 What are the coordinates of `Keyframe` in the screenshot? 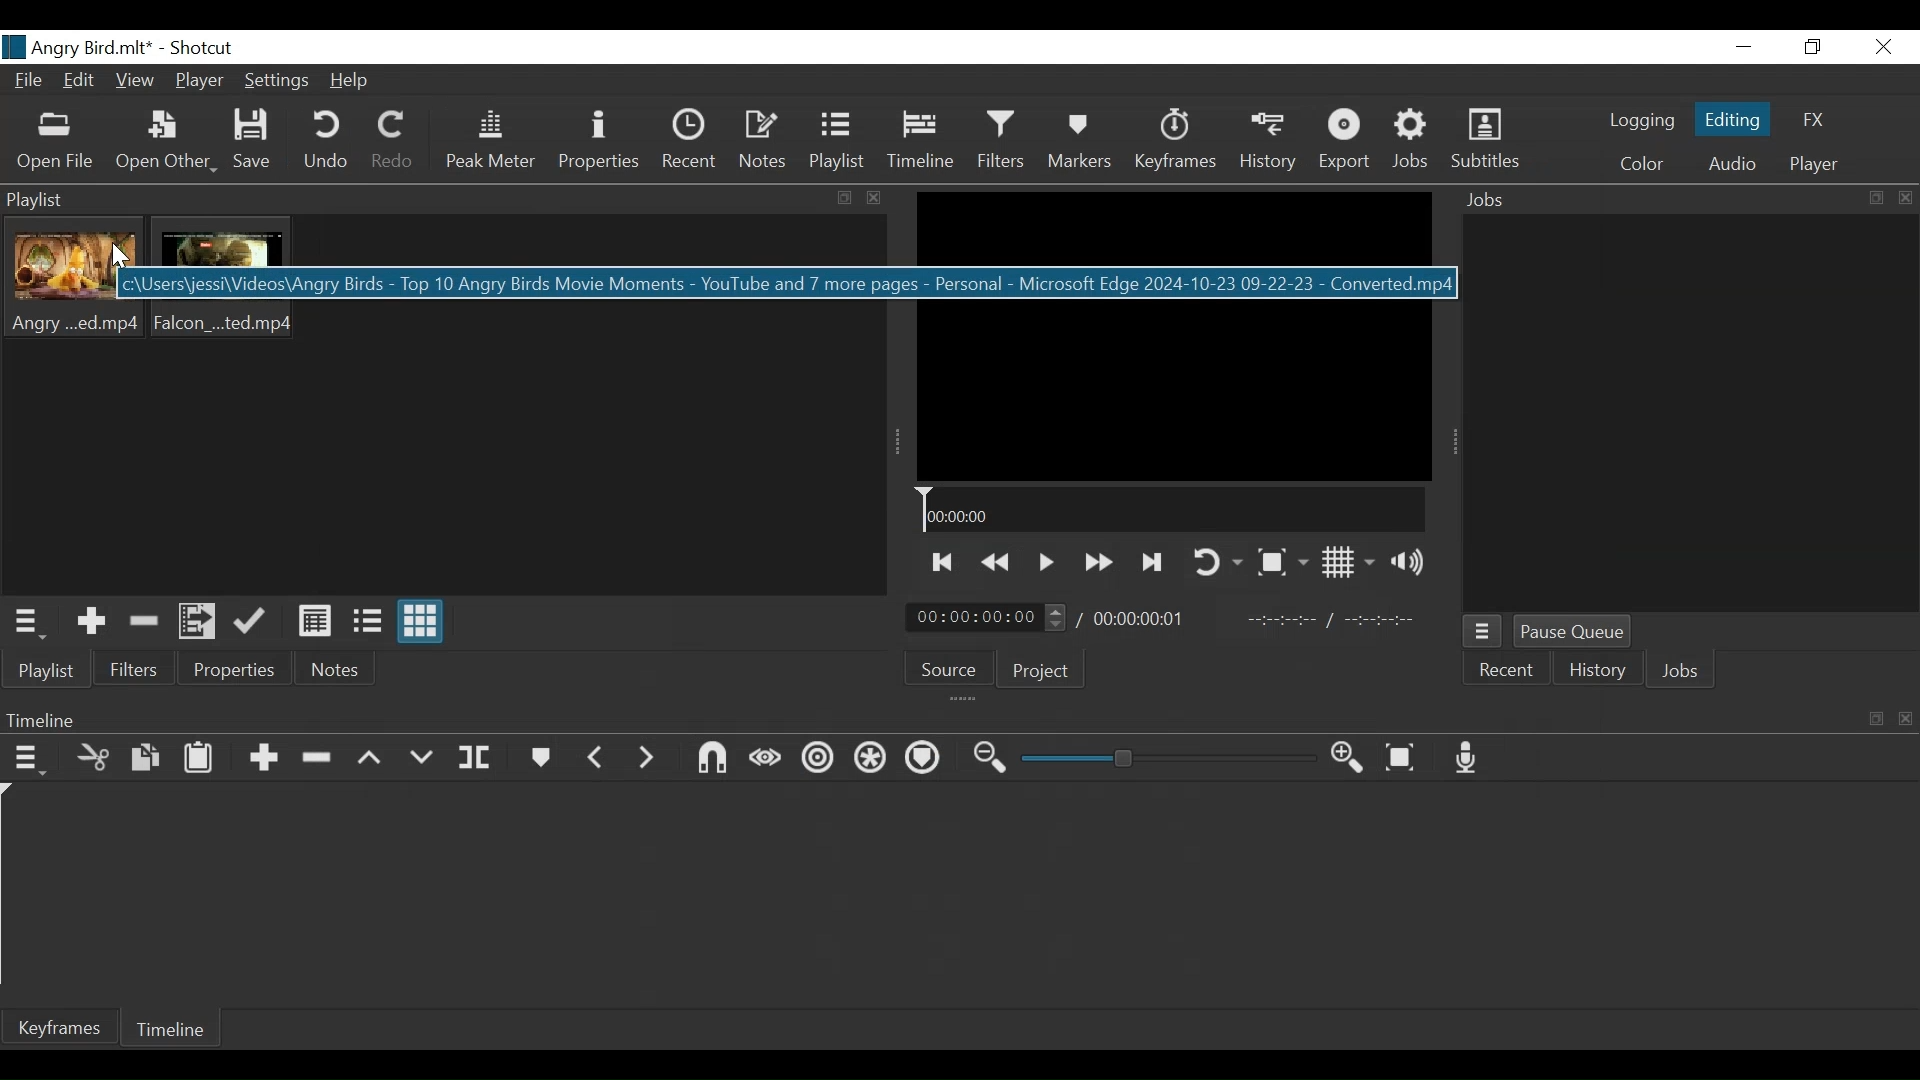 It's located at (58, 1028).